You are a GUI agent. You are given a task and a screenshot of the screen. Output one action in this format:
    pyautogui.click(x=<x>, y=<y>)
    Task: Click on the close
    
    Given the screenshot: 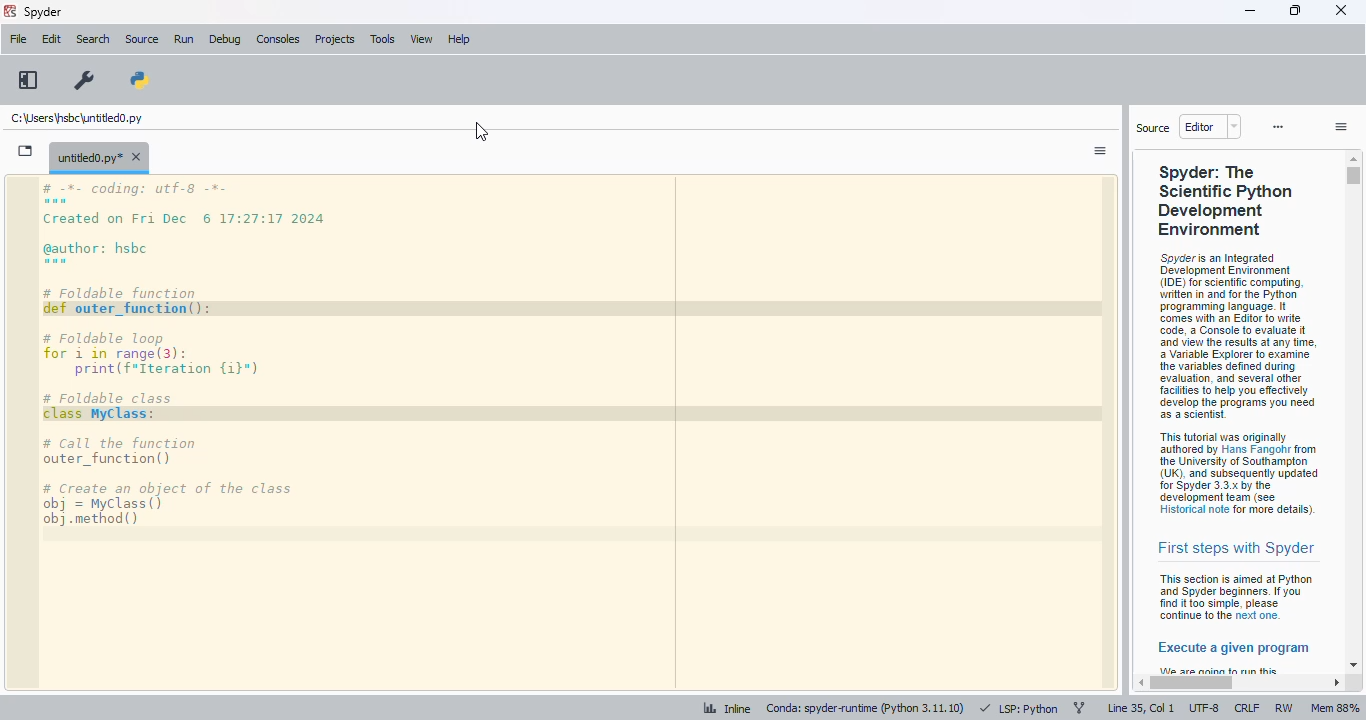 What is the action you would take?
    pyautogui.click(x=1343, y=11)
    